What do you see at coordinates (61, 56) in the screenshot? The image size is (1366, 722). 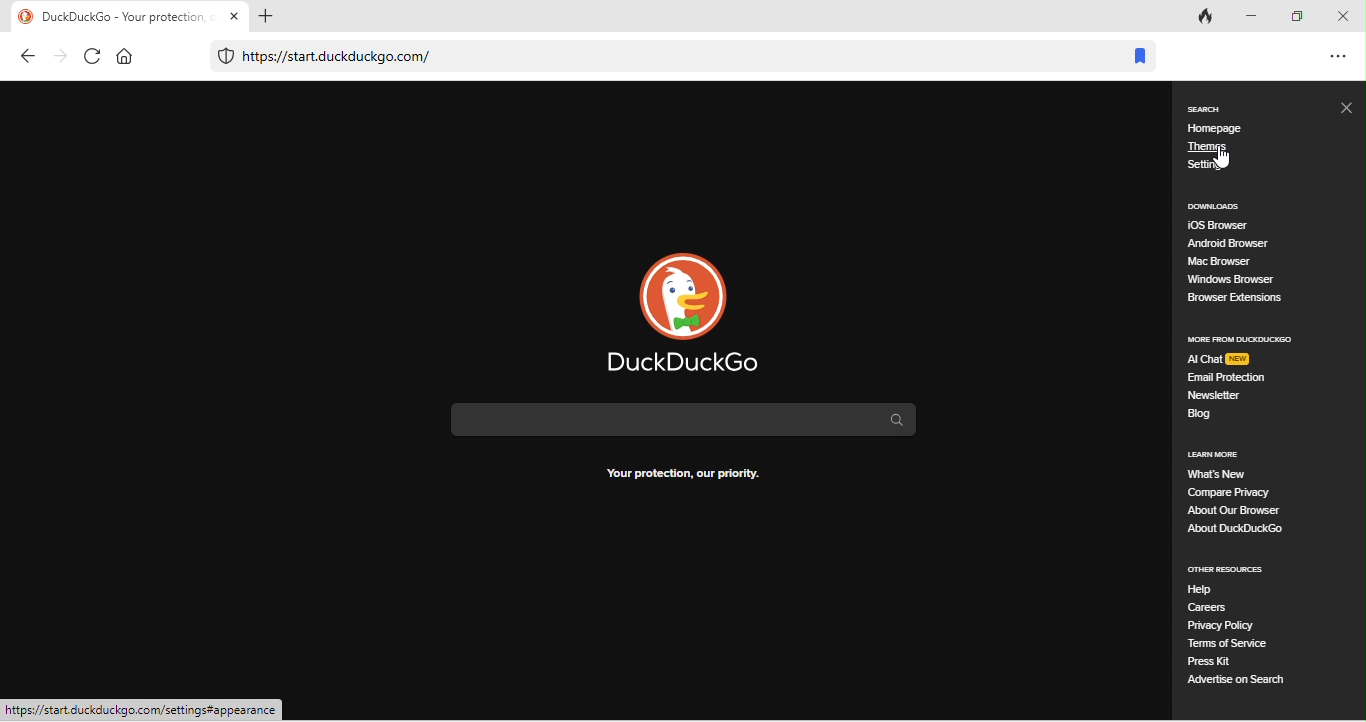 I see `forward` at bounding box center [61, 56].